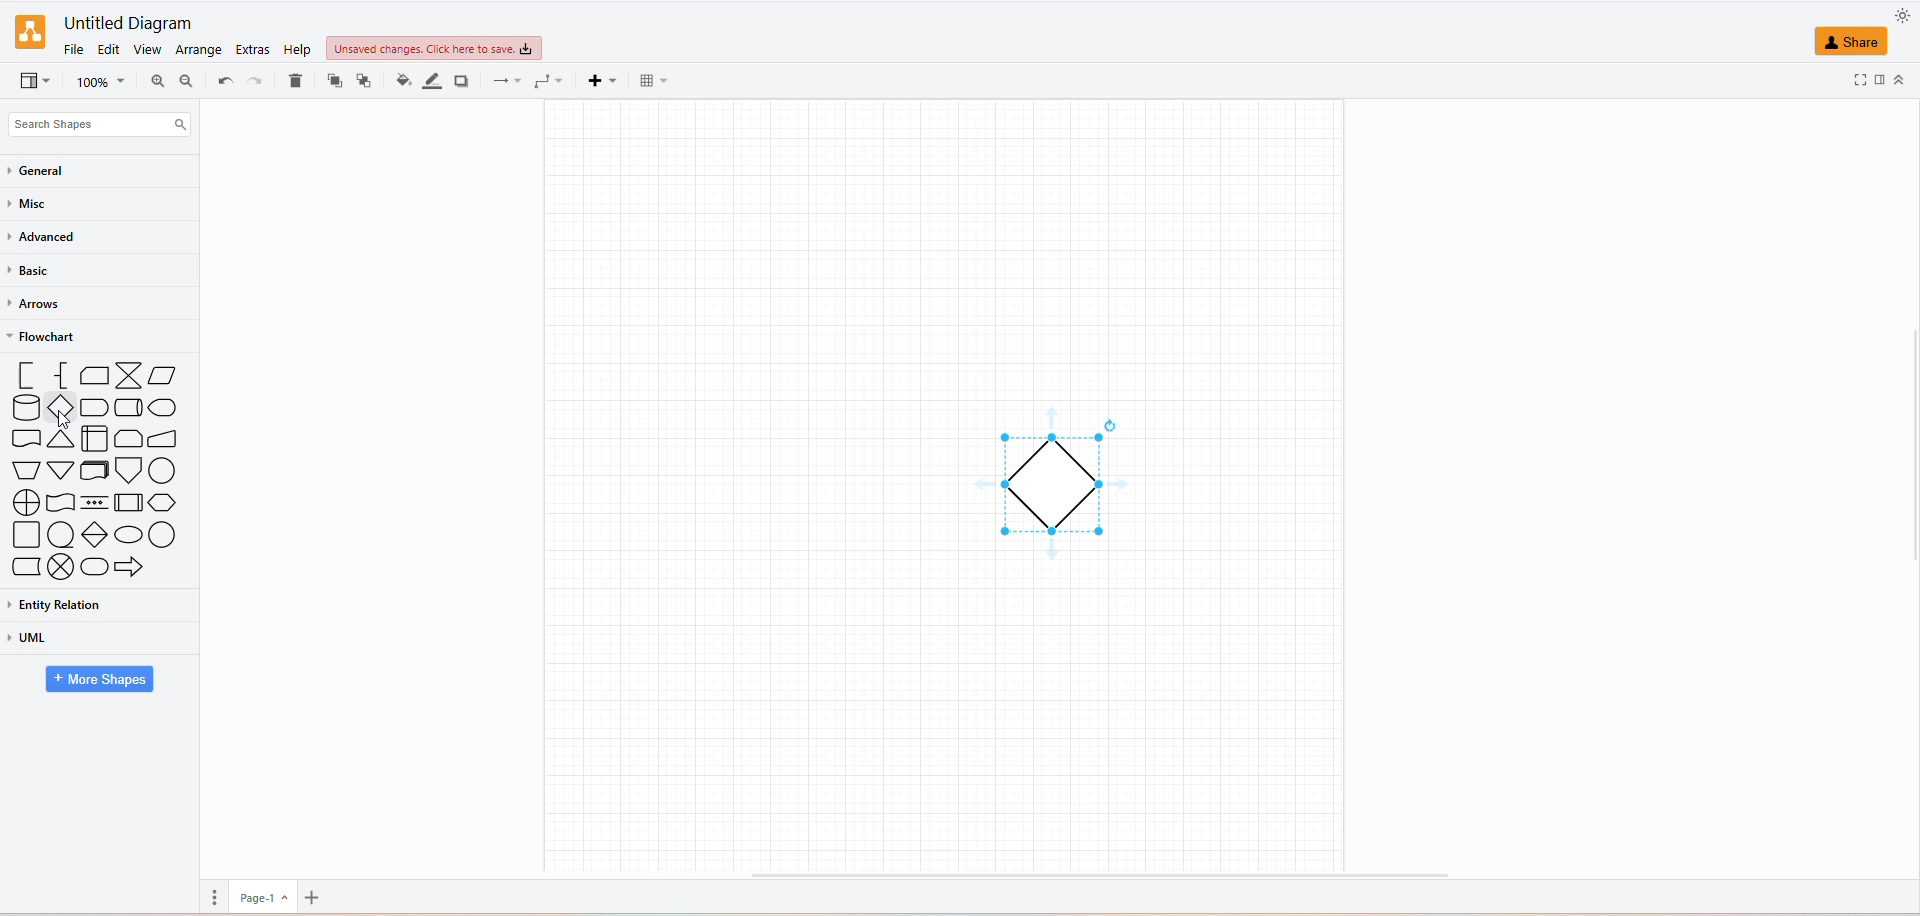 The width and height of the screenshot is (1920, 916). Describe the element at coordinates (468, 82) in the screenshot. I see `SHADOW` at that location.